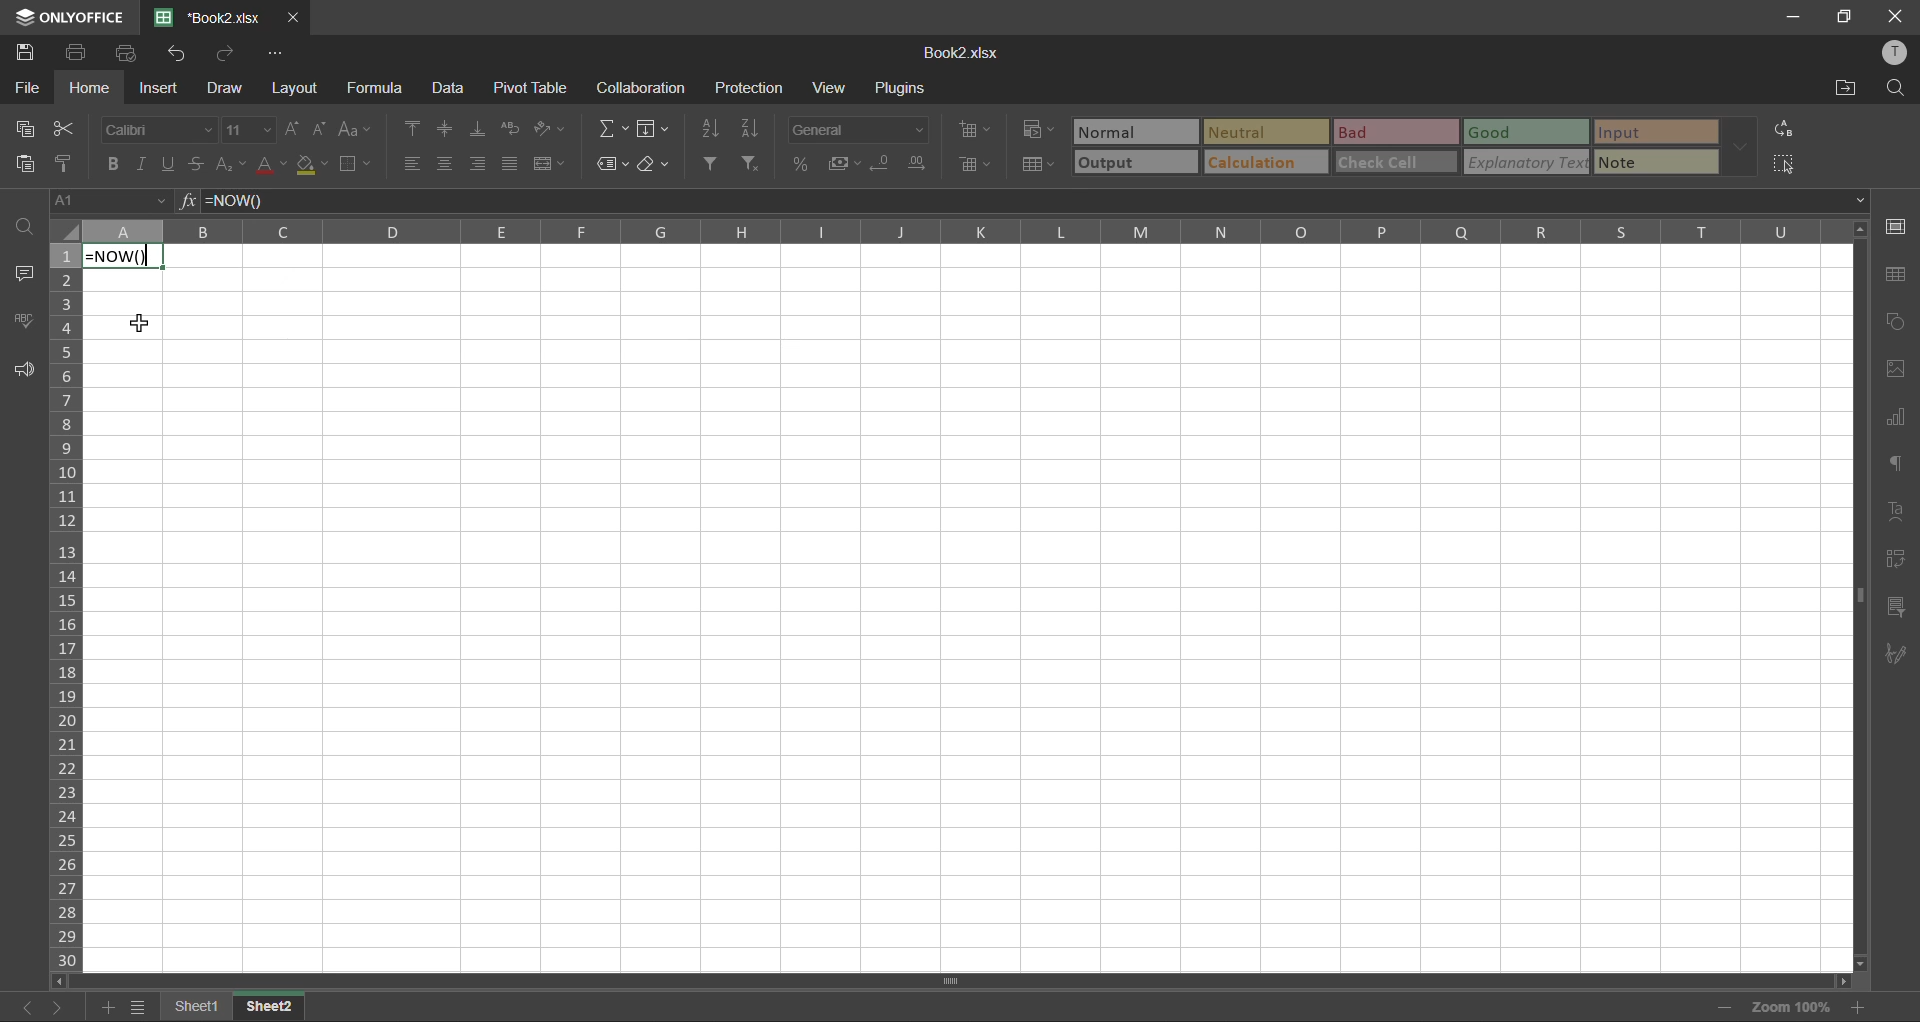  What do you see at coordinates (298, 87) in the screenshot?
I see `layout` at bounding box center [298, 87].